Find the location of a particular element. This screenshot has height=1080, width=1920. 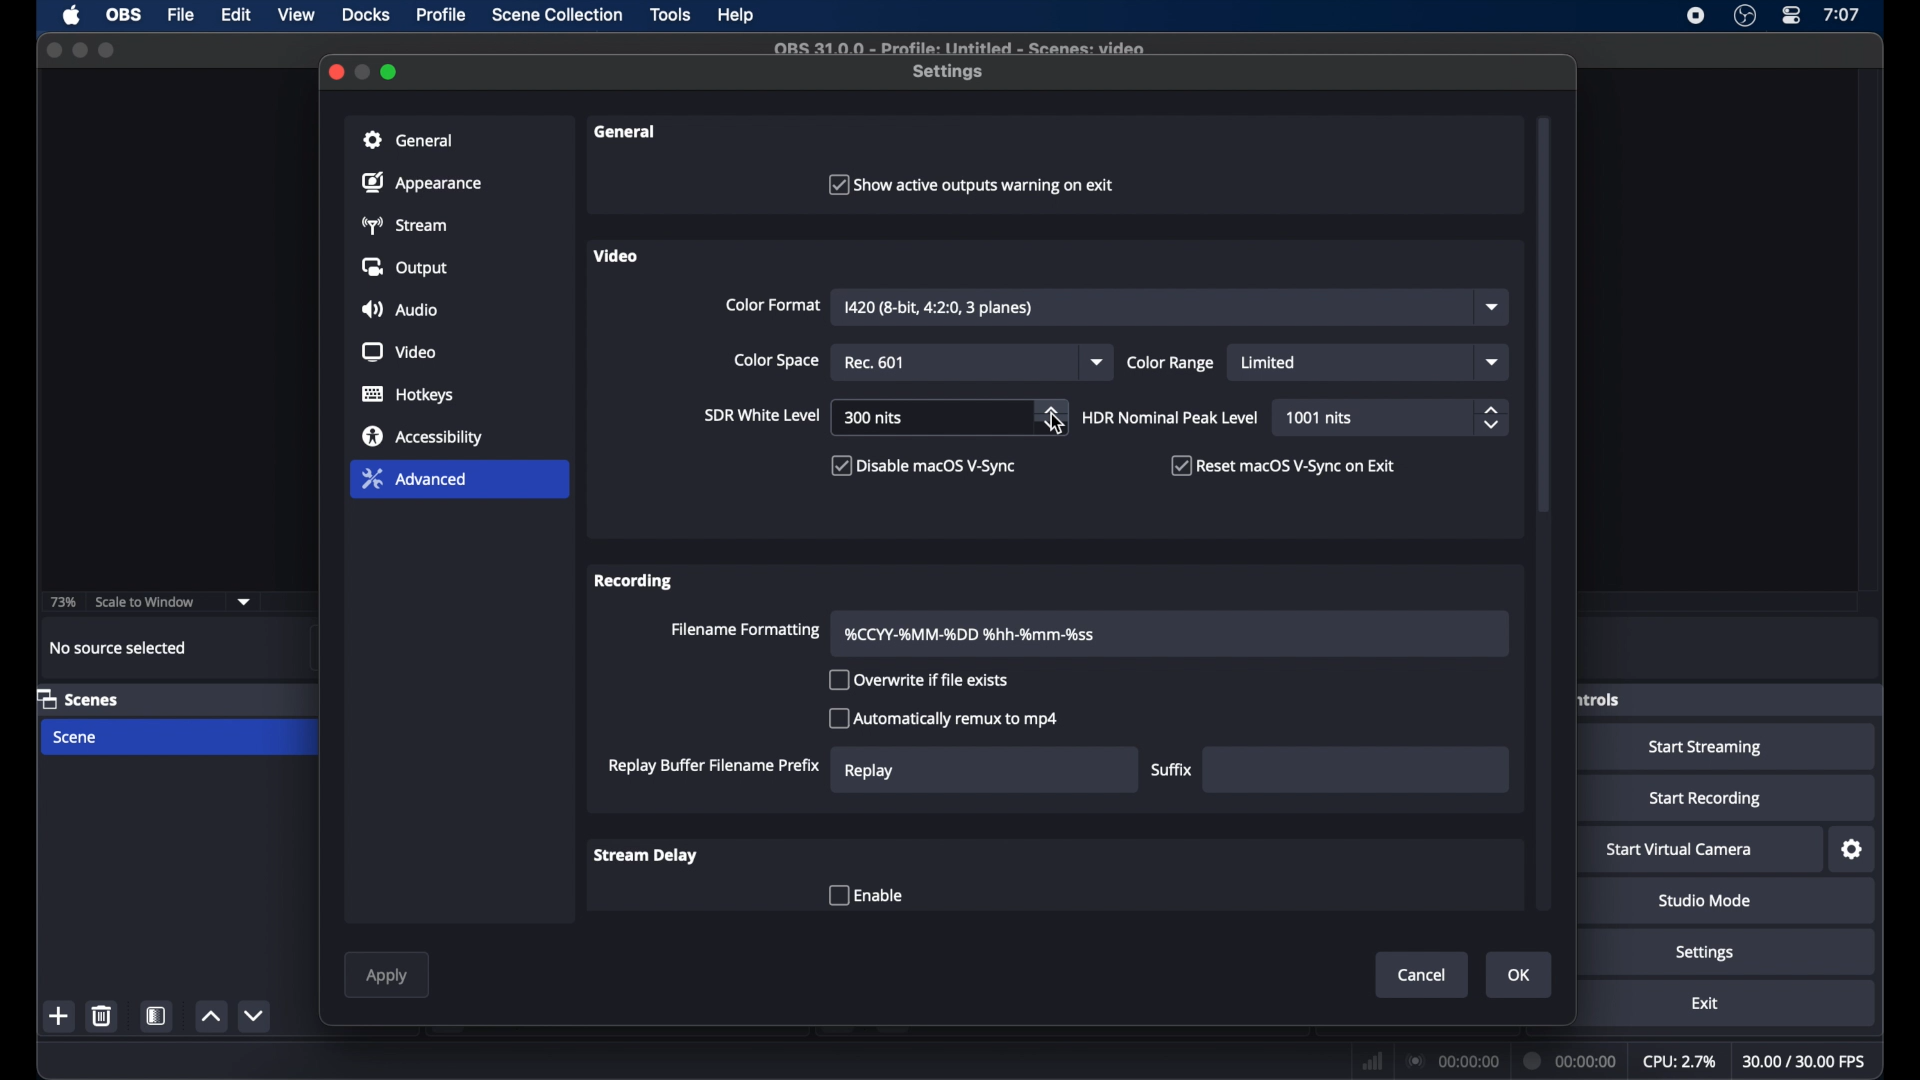

color format is located at coordinates (773, 304).